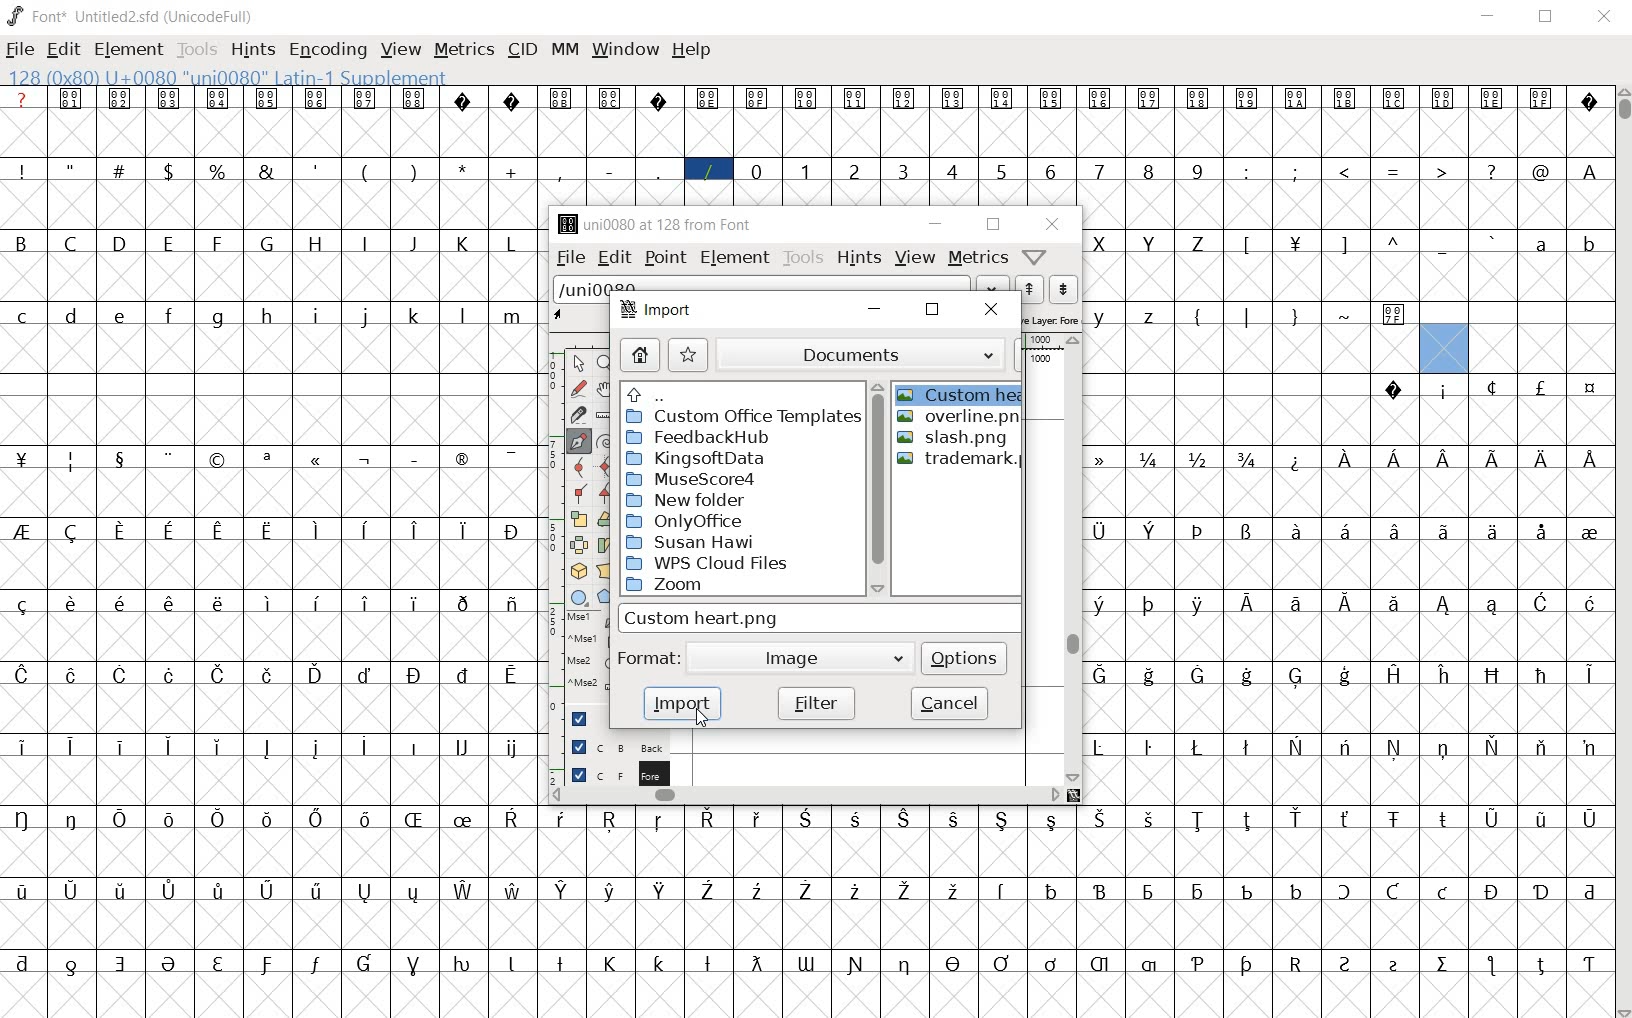 The image size is (1632, 1018). I want to click on glyph, so click(318, 531).